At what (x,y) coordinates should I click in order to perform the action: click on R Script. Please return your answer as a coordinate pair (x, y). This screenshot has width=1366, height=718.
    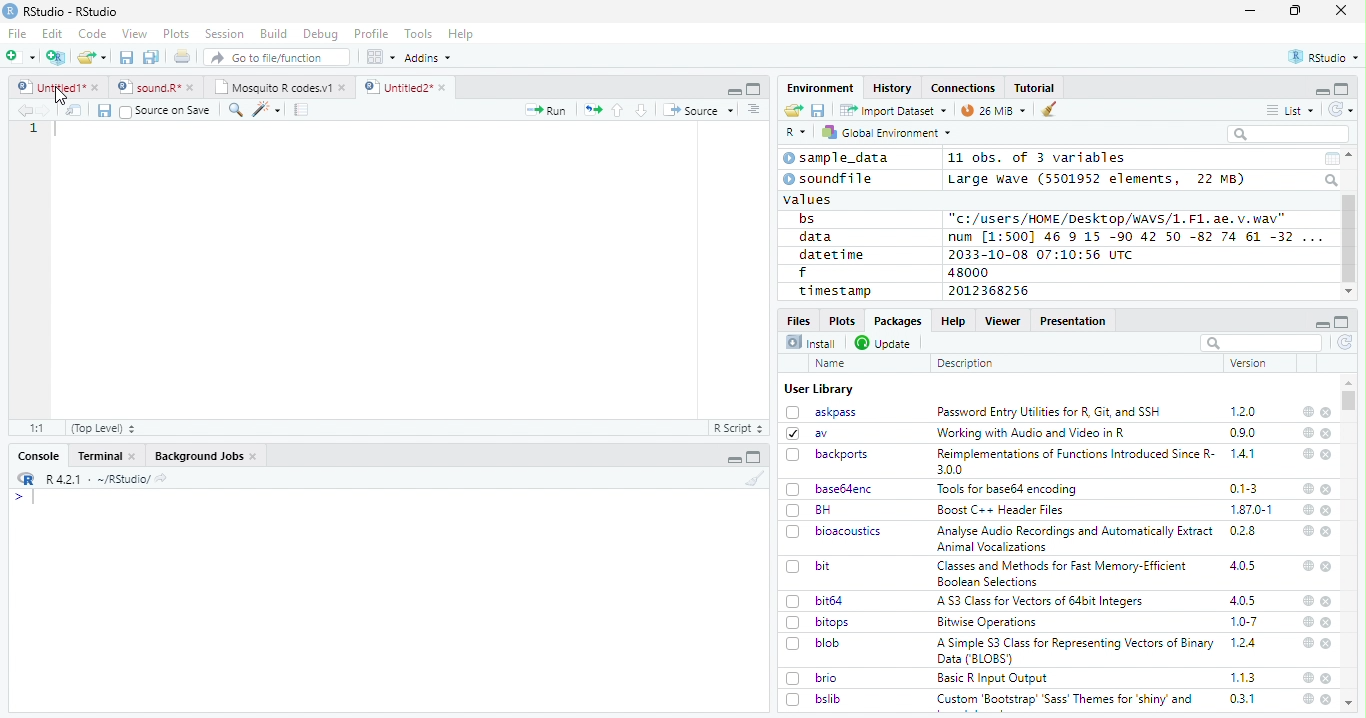
    Looking at the image, I should click on (737, 429).